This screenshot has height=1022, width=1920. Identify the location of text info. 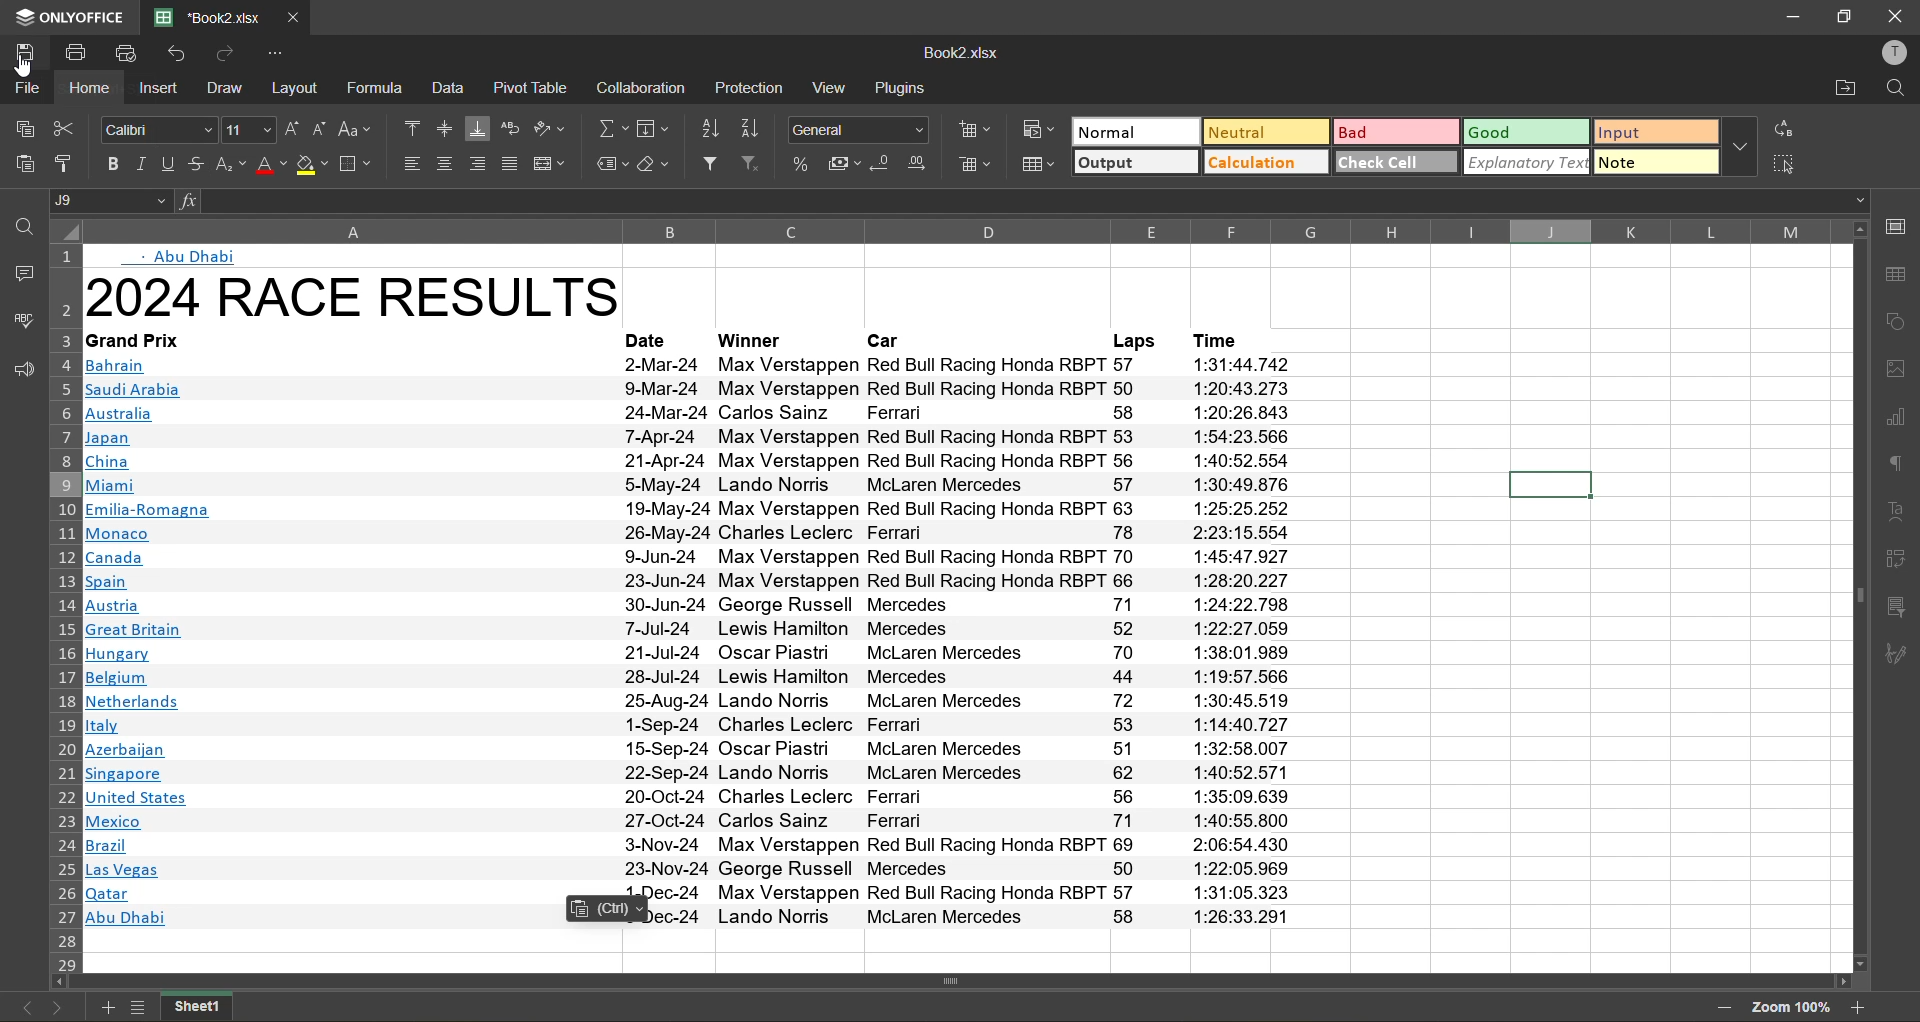
(691, 484).